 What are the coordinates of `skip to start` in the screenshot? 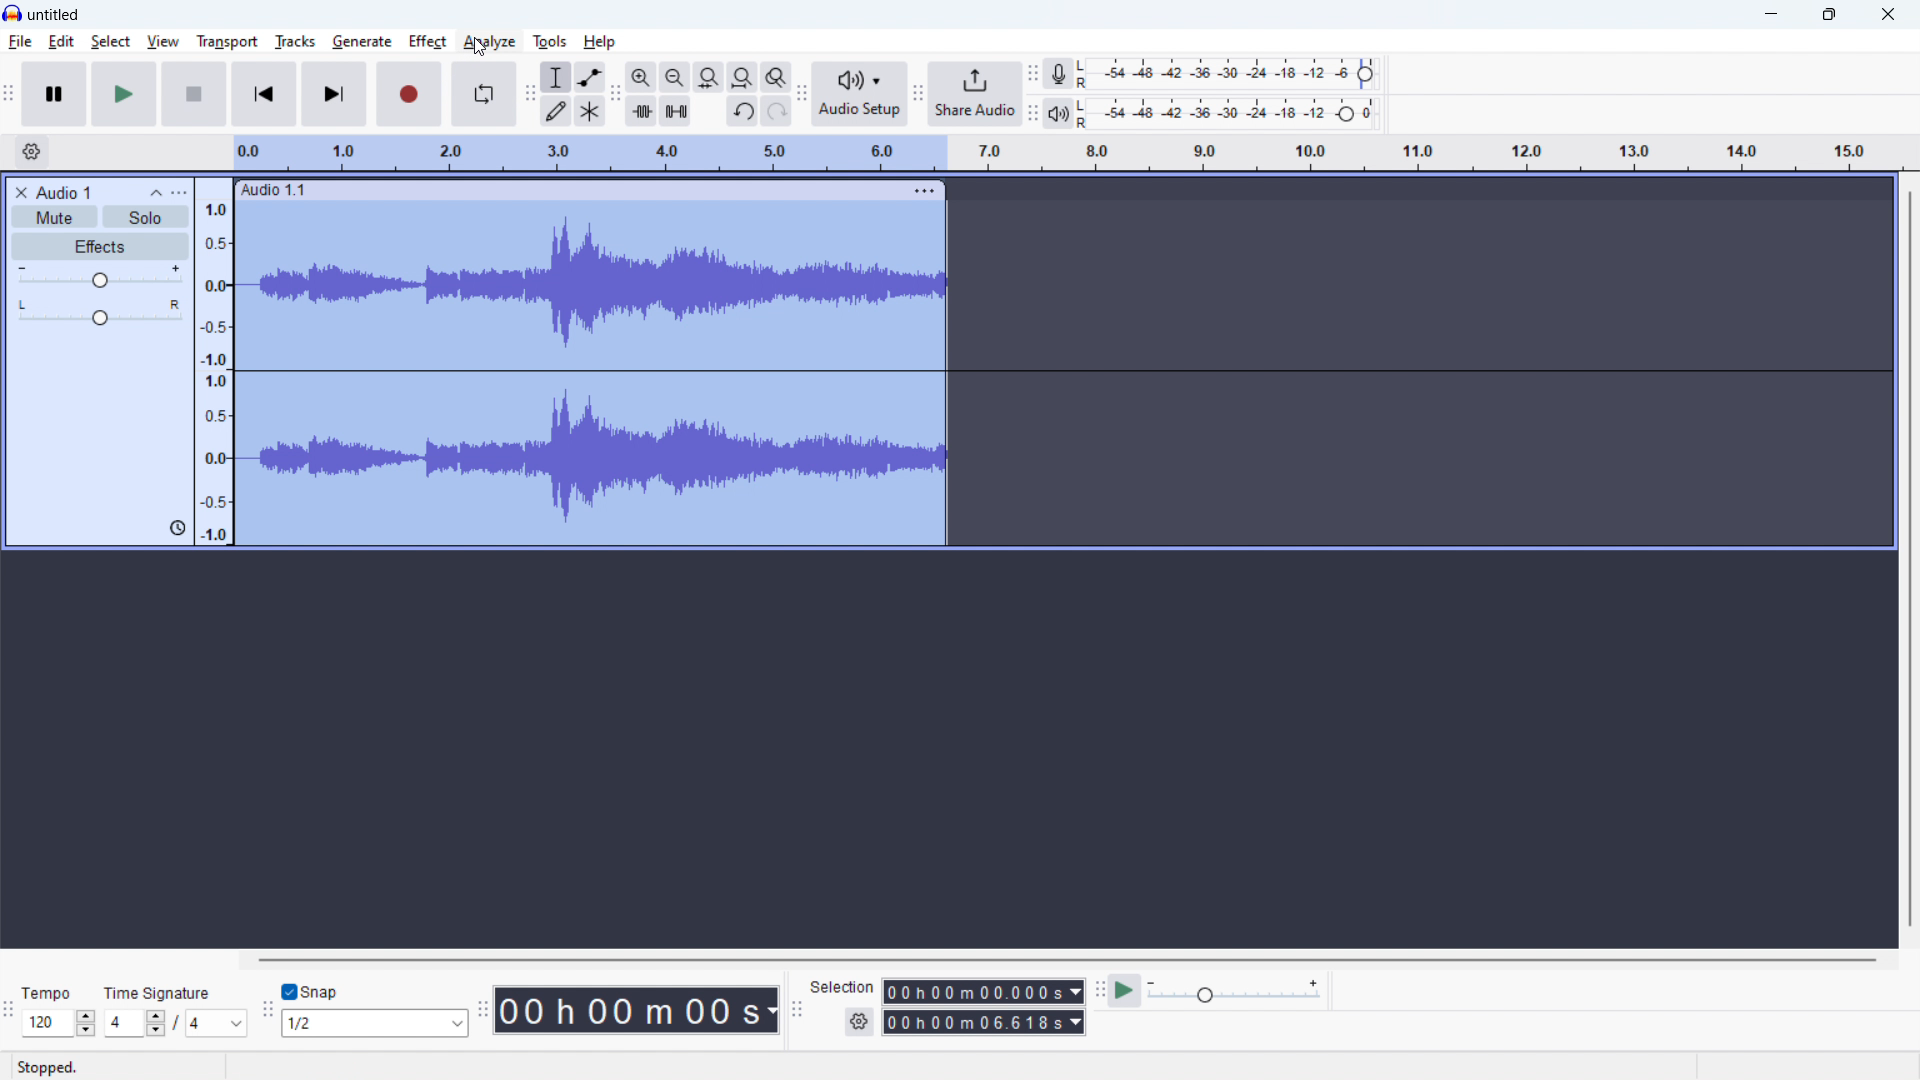 It's located at (264, 94).